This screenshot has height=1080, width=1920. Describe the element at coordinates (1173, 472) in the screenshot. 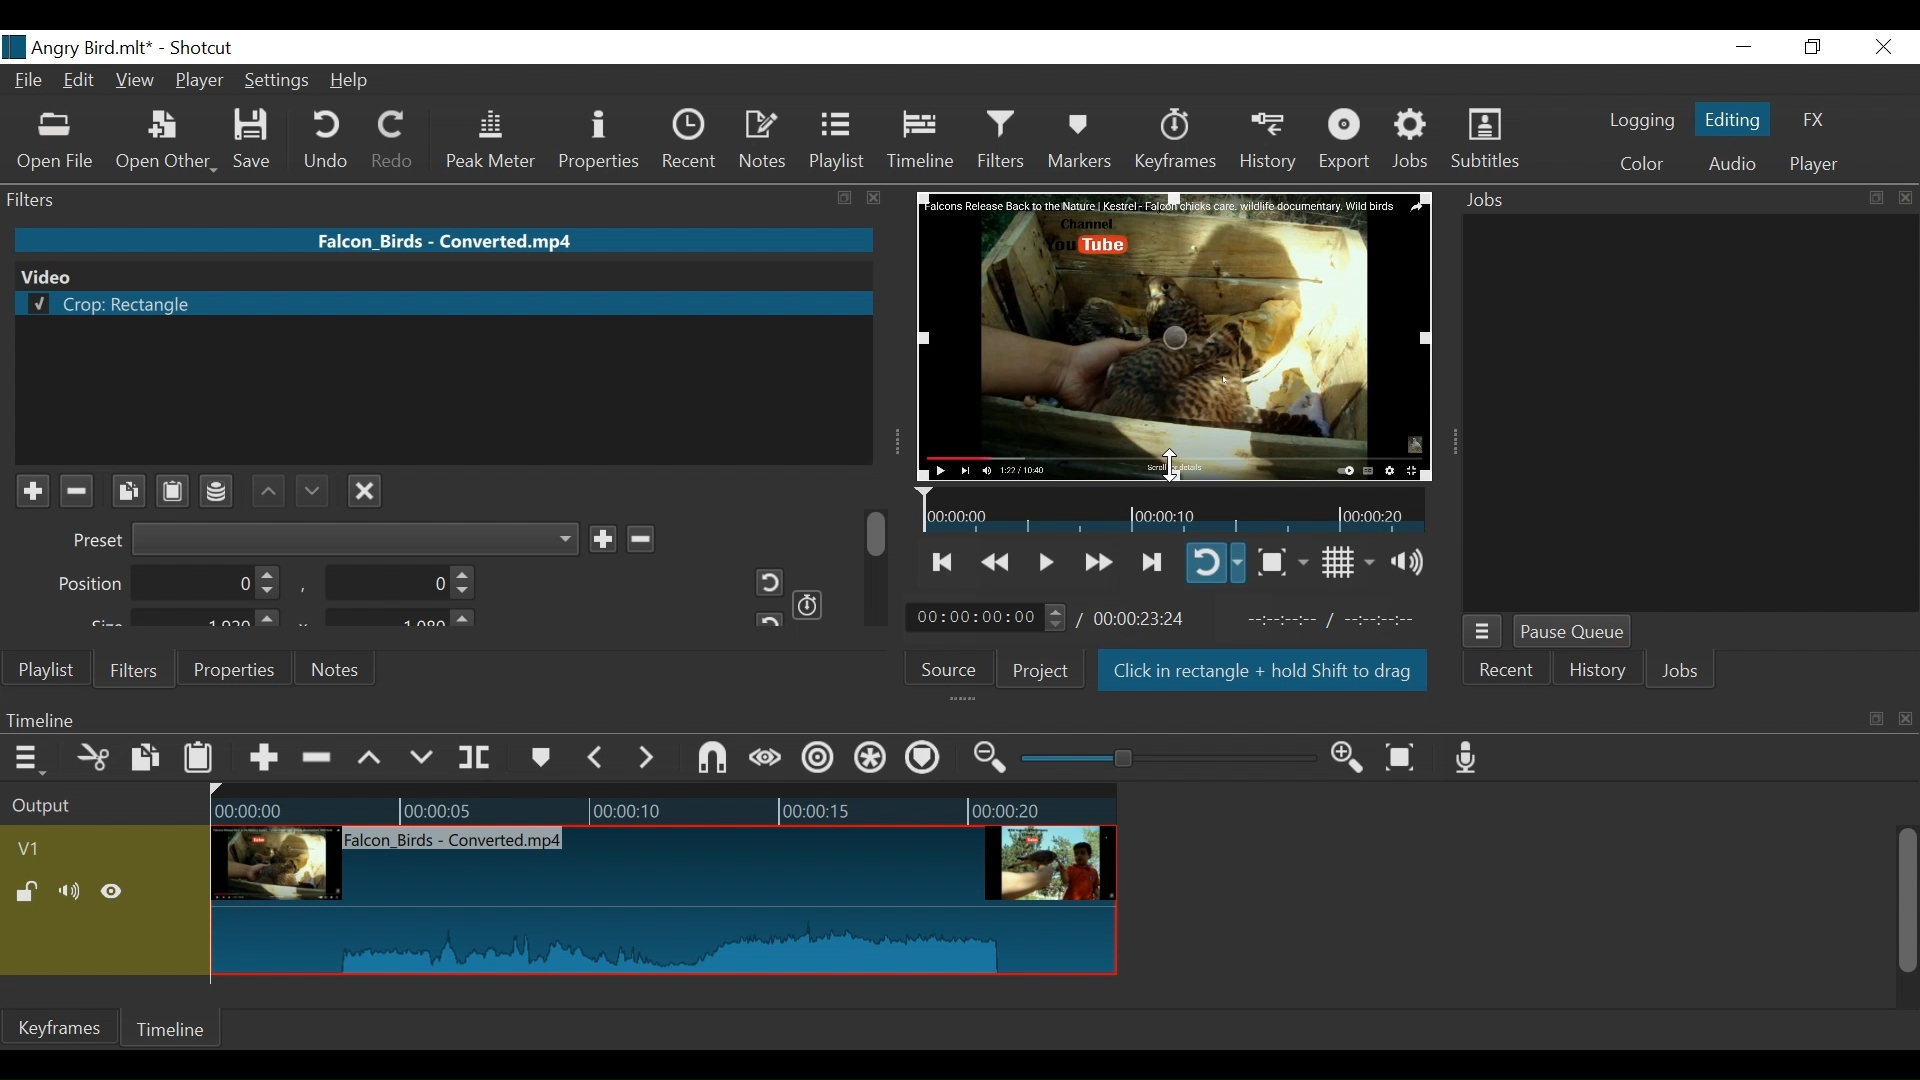

I see `cursor` at that location.